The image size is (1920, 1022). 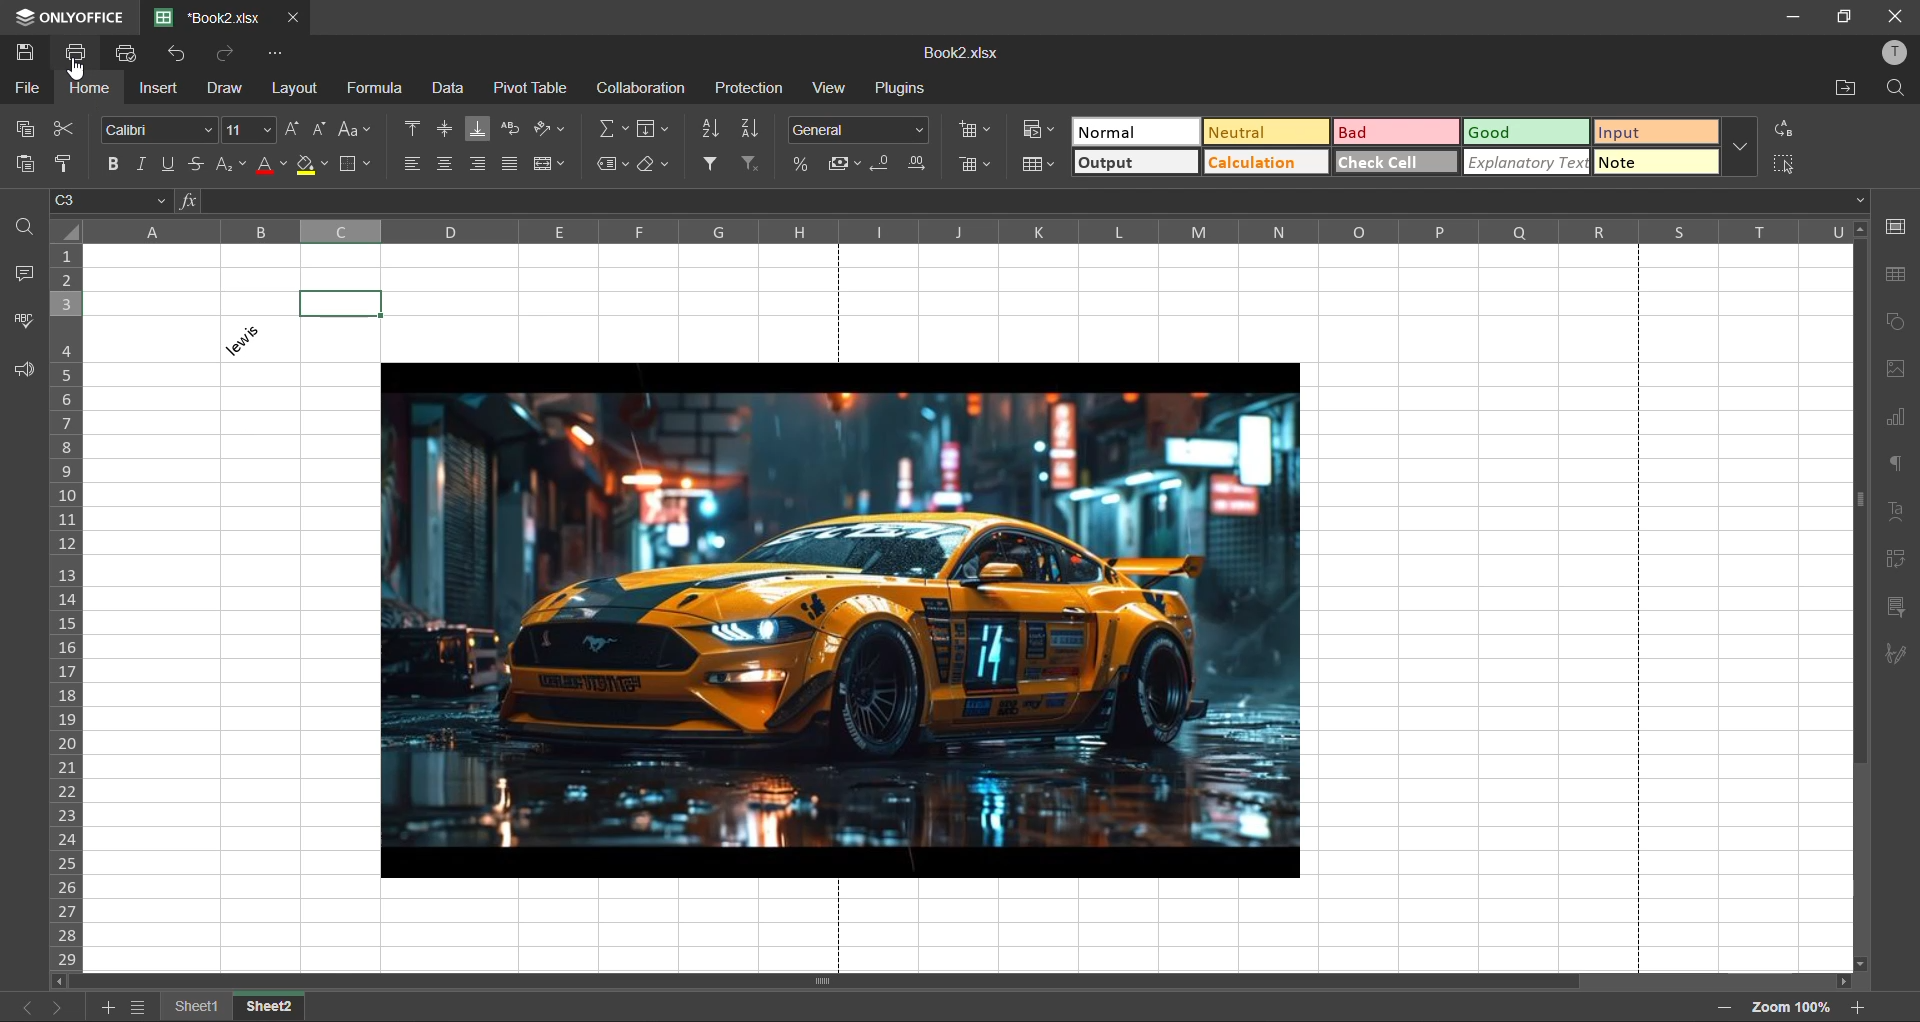 What do you see at coordinates (127, 52) in the screenshot?
I see `quick print` at bounding box center [127, 52].